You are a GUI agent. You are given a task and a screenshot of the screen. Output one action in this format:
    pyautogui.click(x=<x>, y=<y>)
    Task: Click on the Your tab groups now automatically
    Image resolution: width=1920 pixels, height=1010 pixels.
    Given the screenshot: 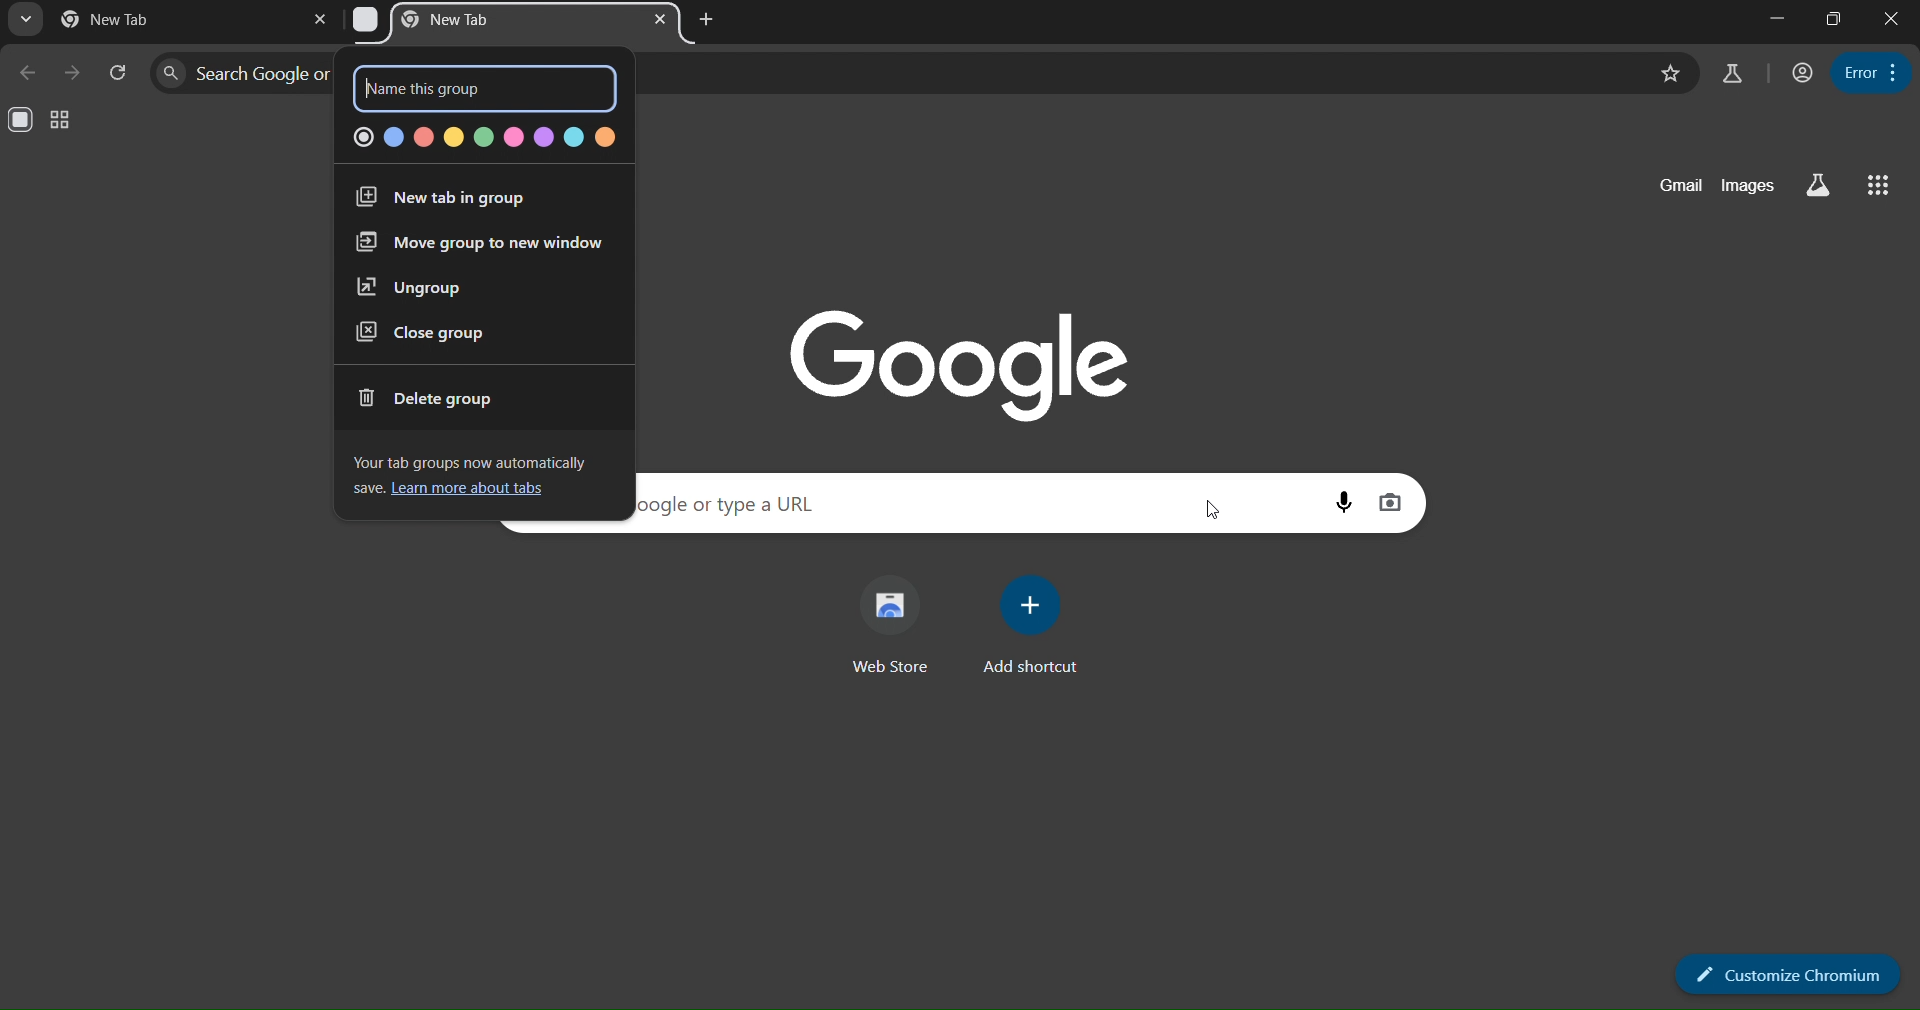 What is the action you would take?
    pyautogui.click(x=478, y=464)
    